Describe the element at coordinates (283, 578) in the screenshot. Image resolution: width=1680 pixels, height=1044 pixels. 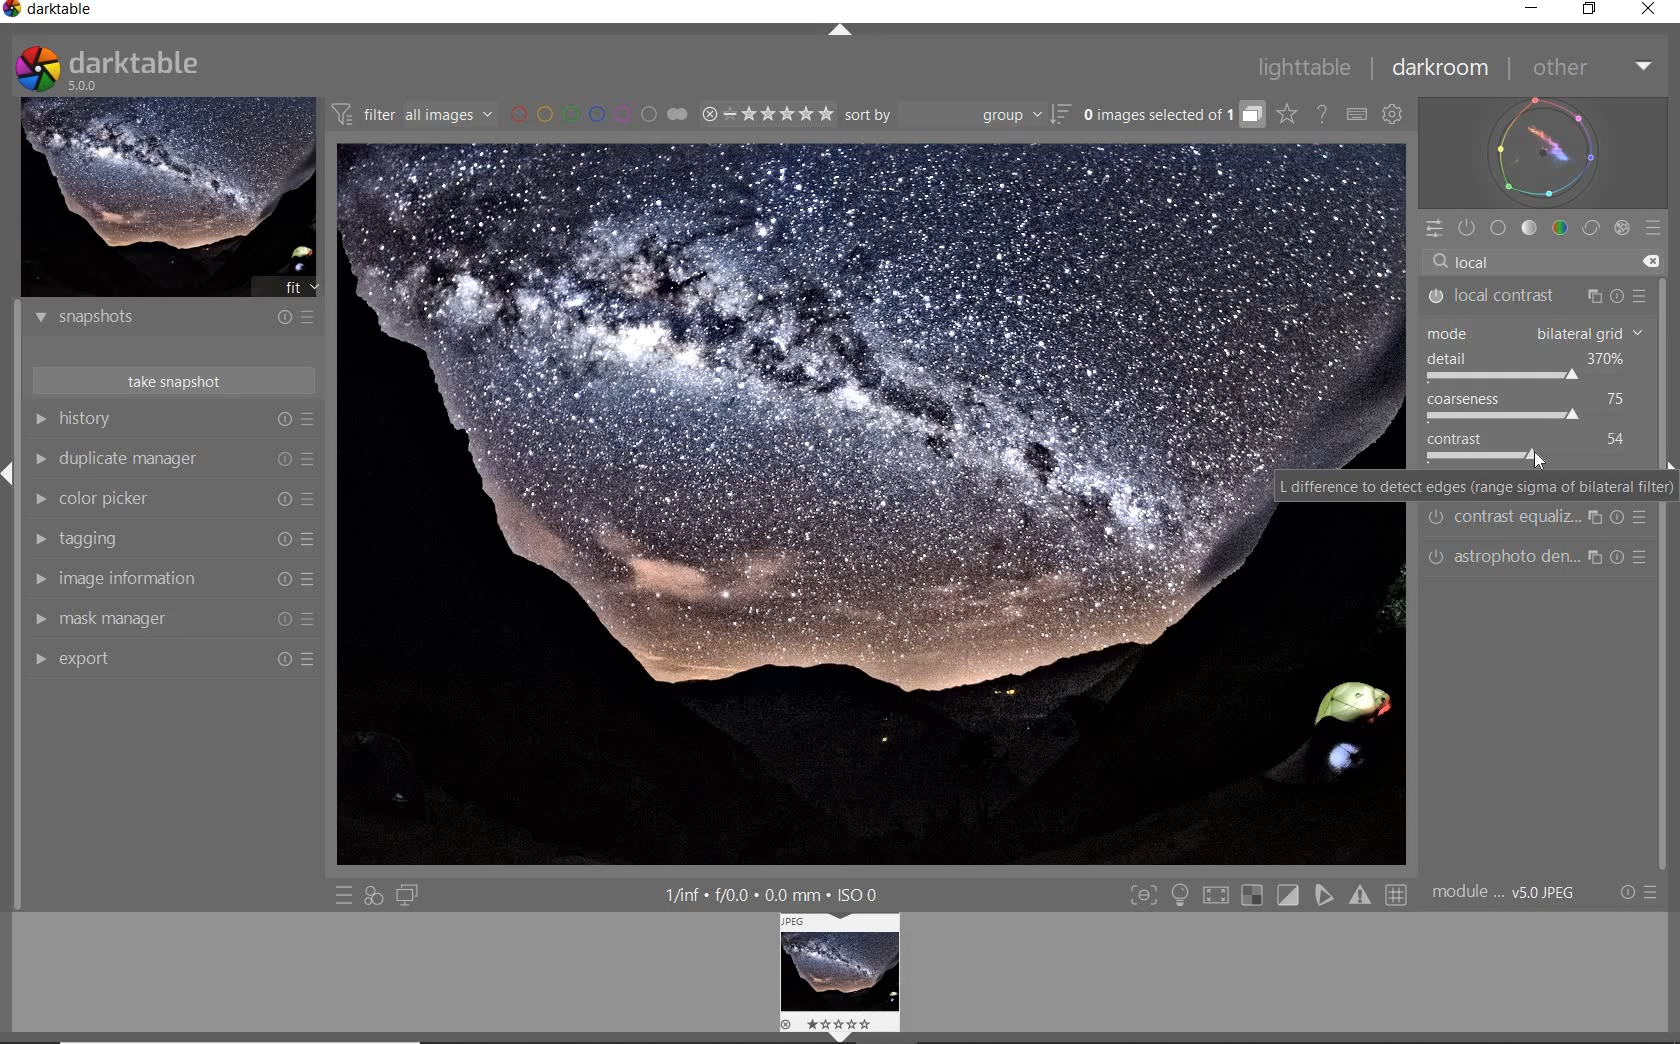
I see `Reset` at that location.